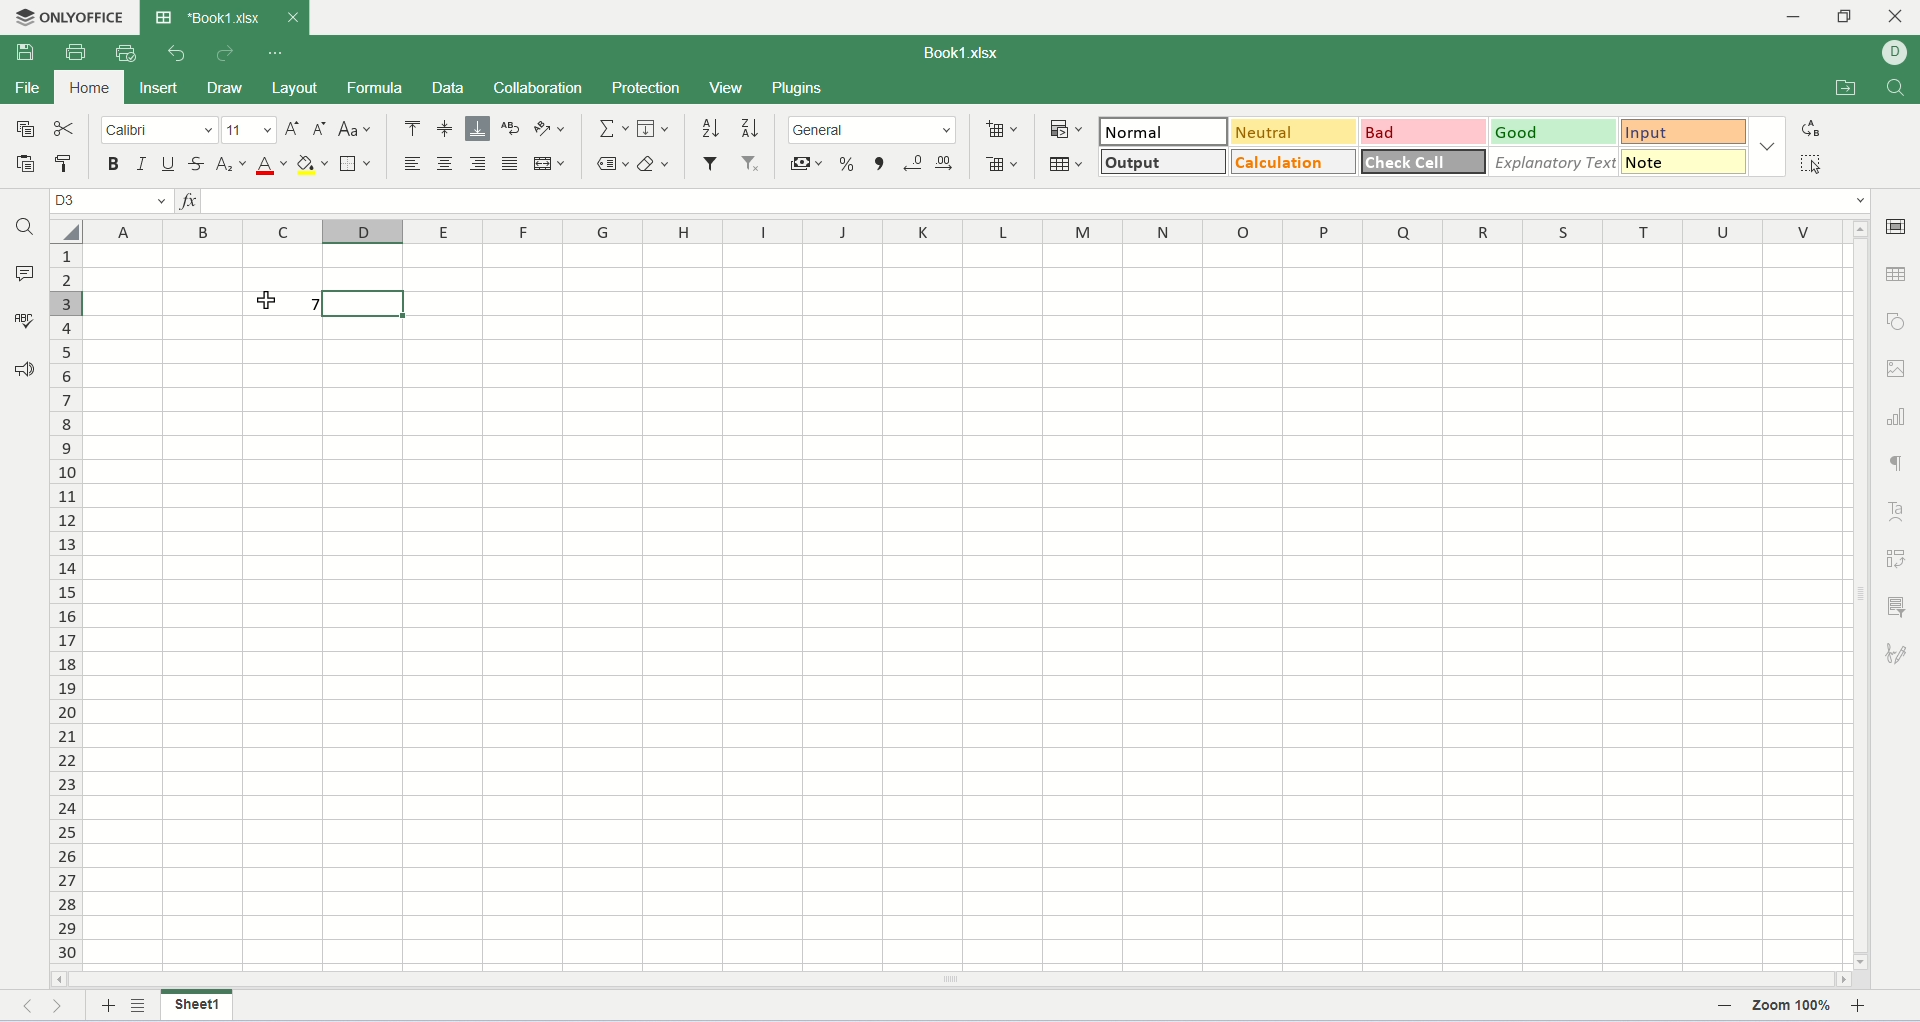 This screenshot has width=1920, height=1022. Describe the element at coordinates (112, 164) in the screenshot. I see `bold` at that location.